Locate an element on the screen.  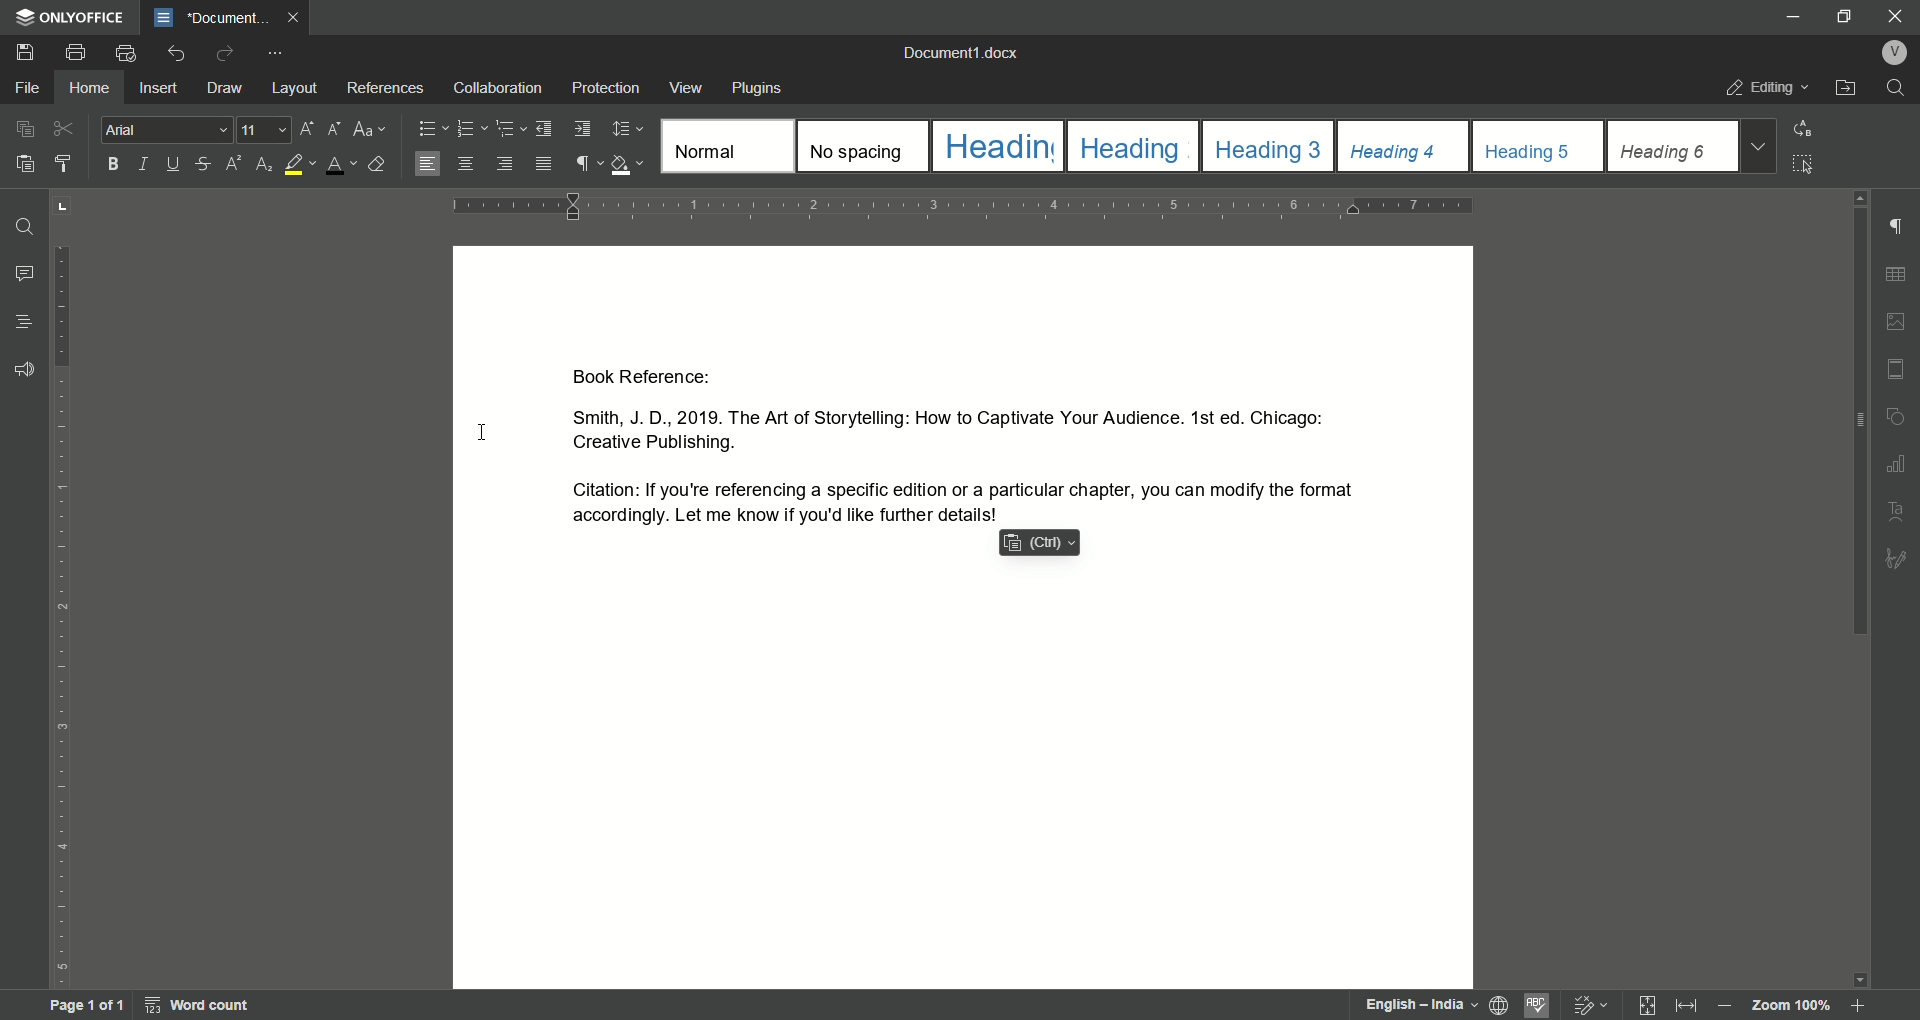
vertical scroll bar is located at coordinates (1861, 425).